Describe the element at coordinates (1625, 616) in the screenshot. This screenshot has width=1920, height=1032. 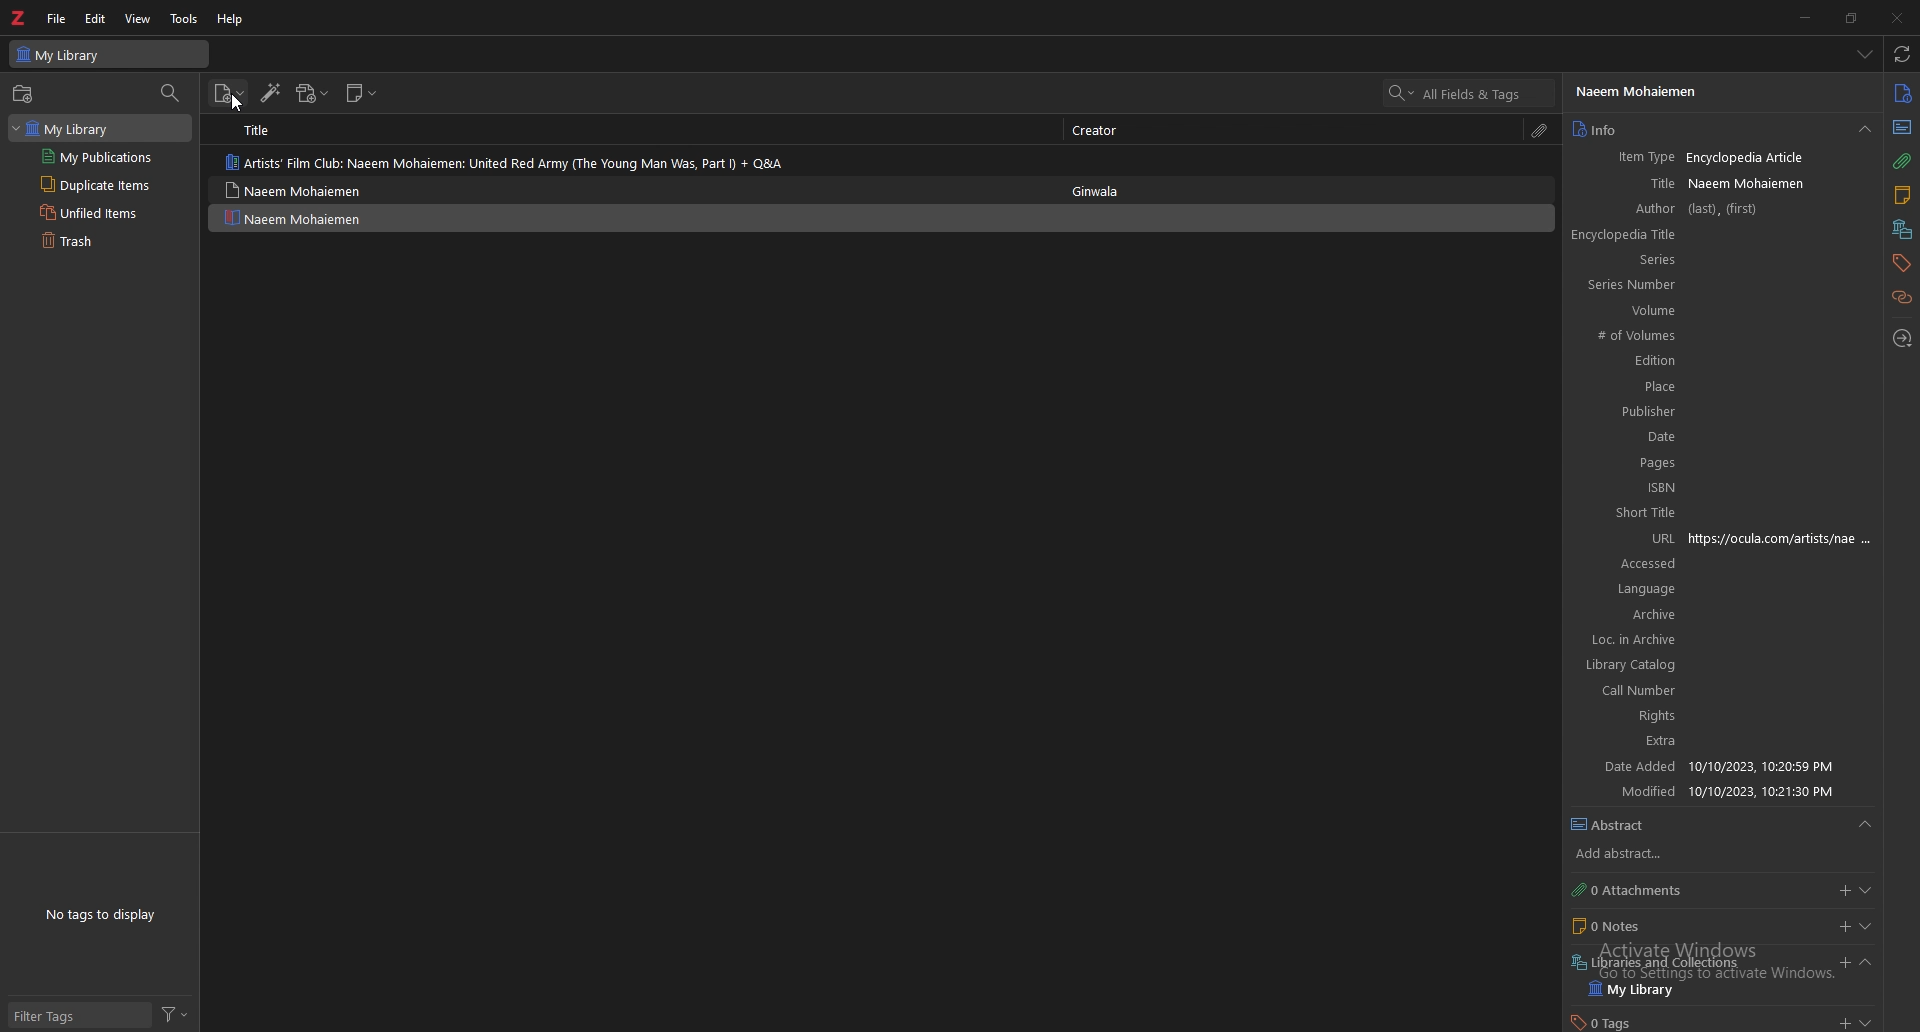
I see `archive` at that location.